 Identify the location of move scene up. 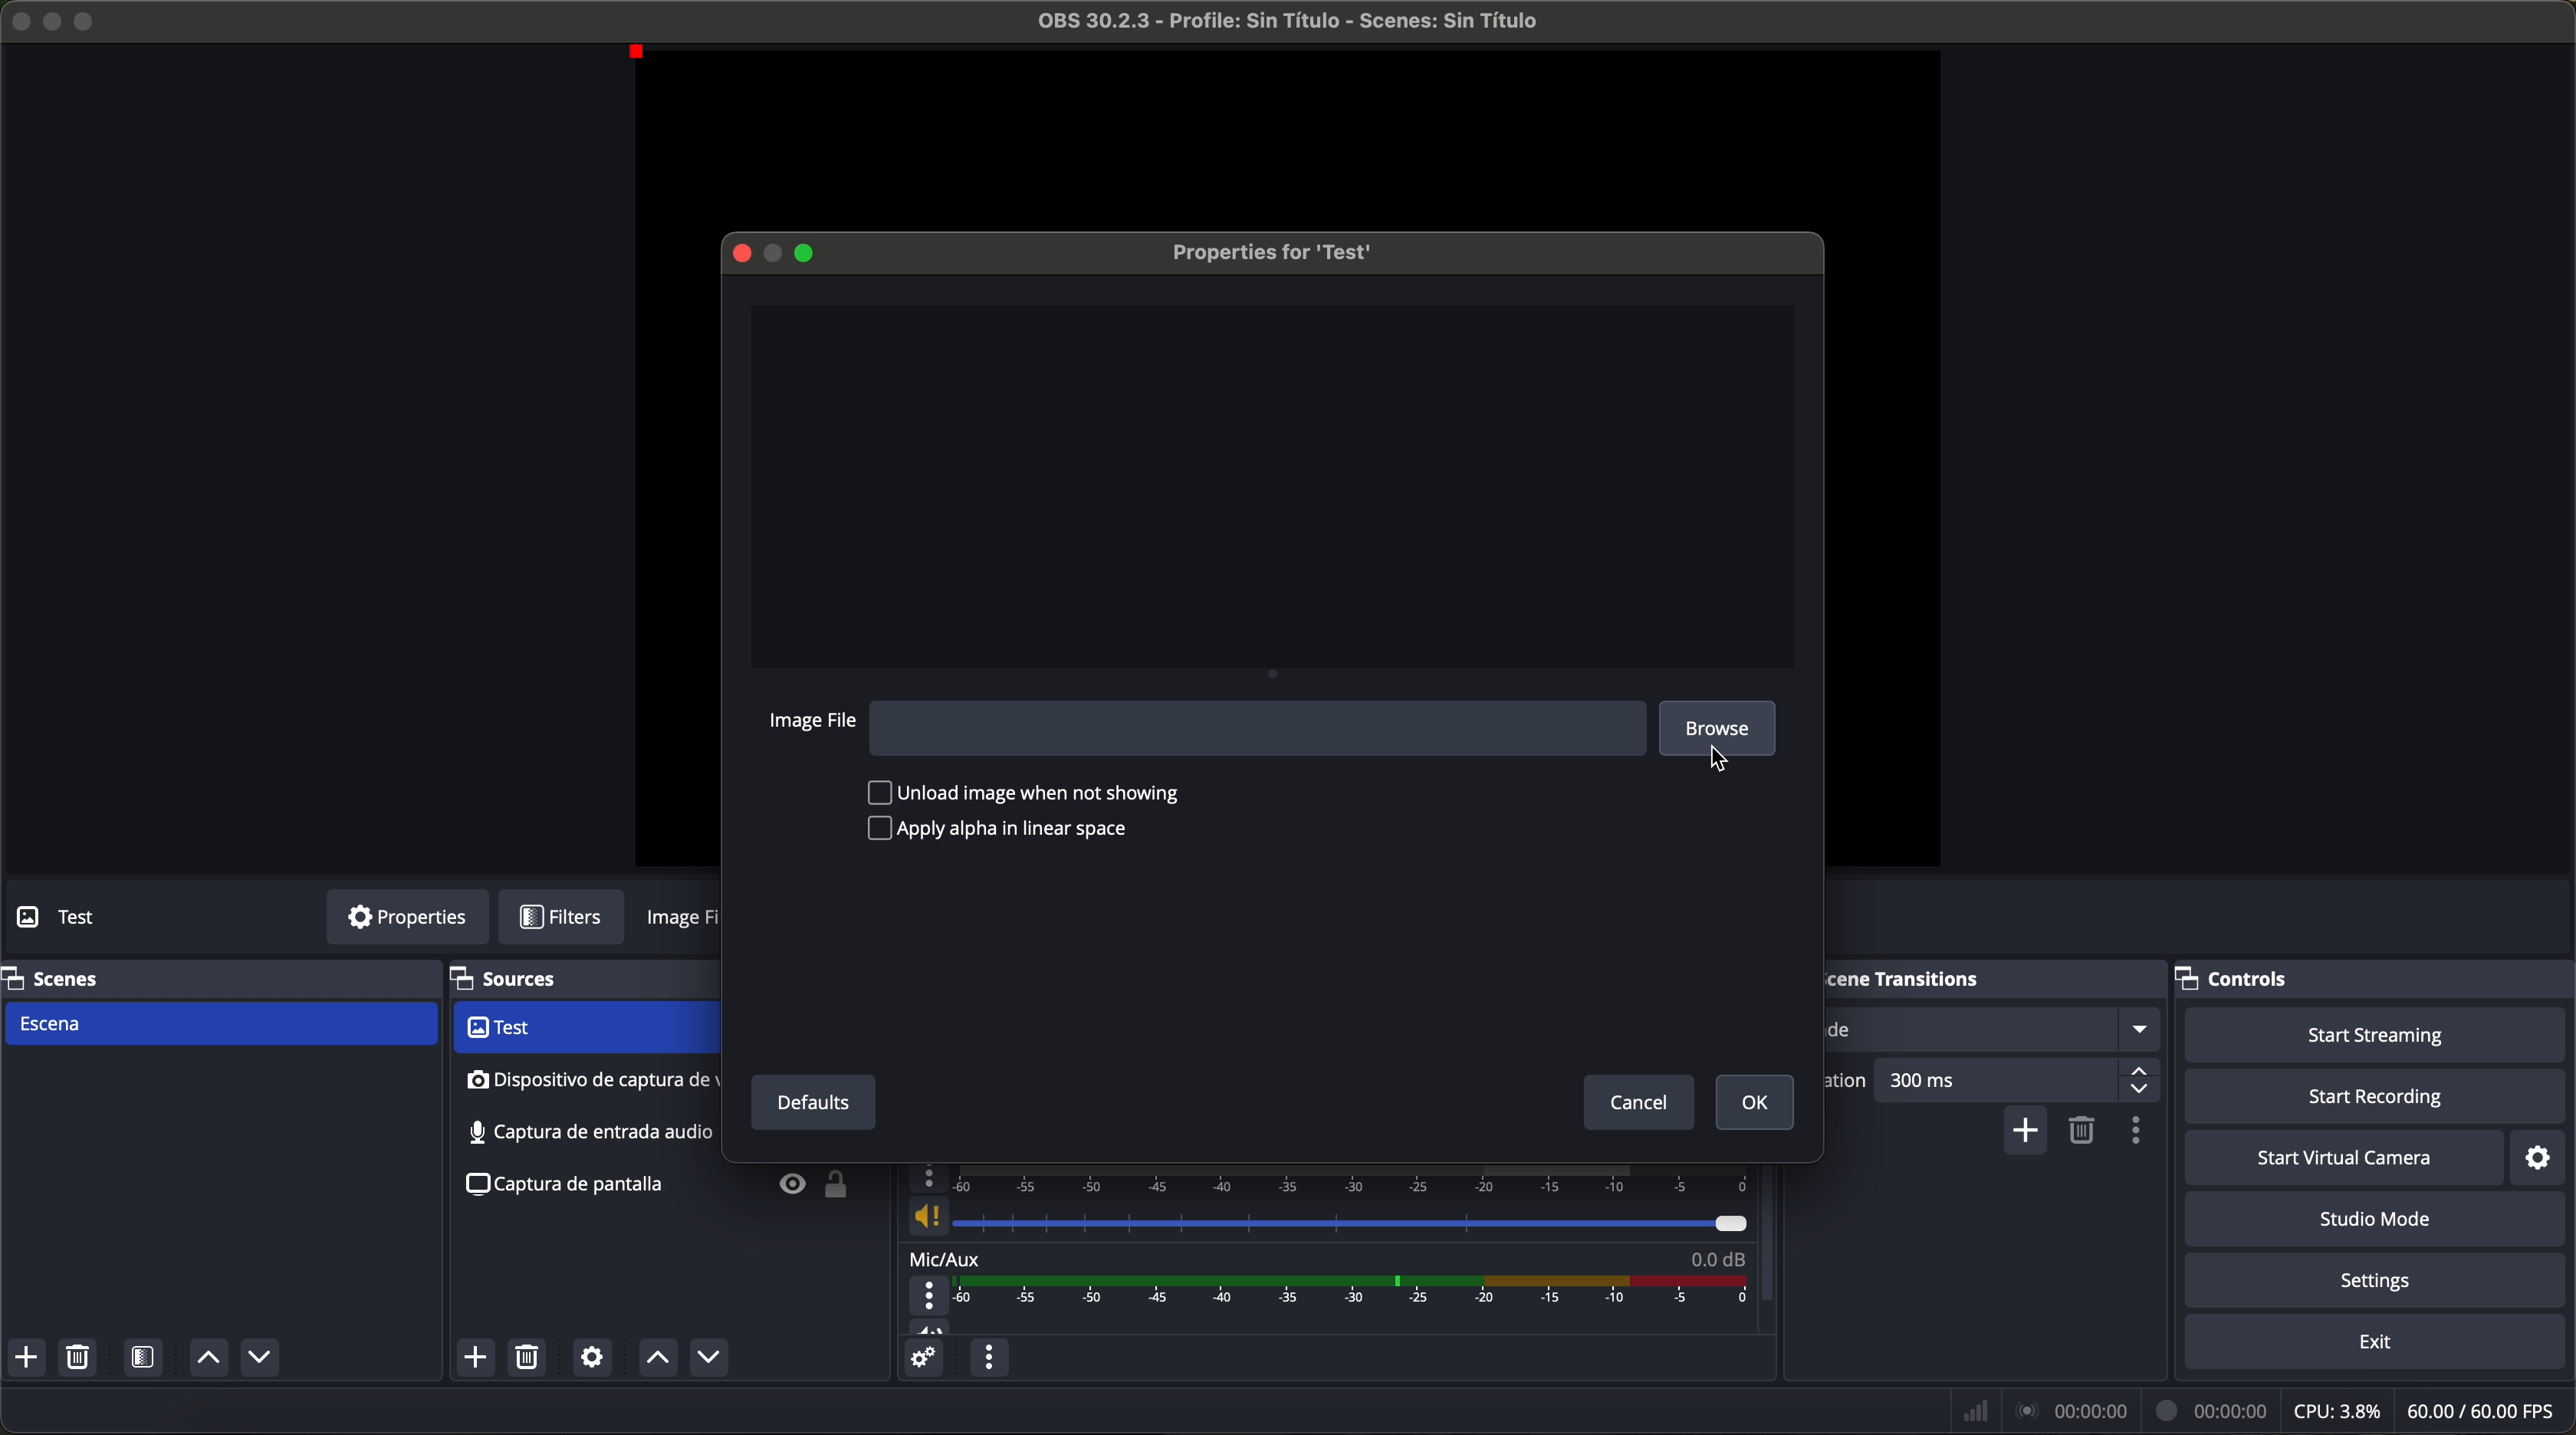
(208, 1359).